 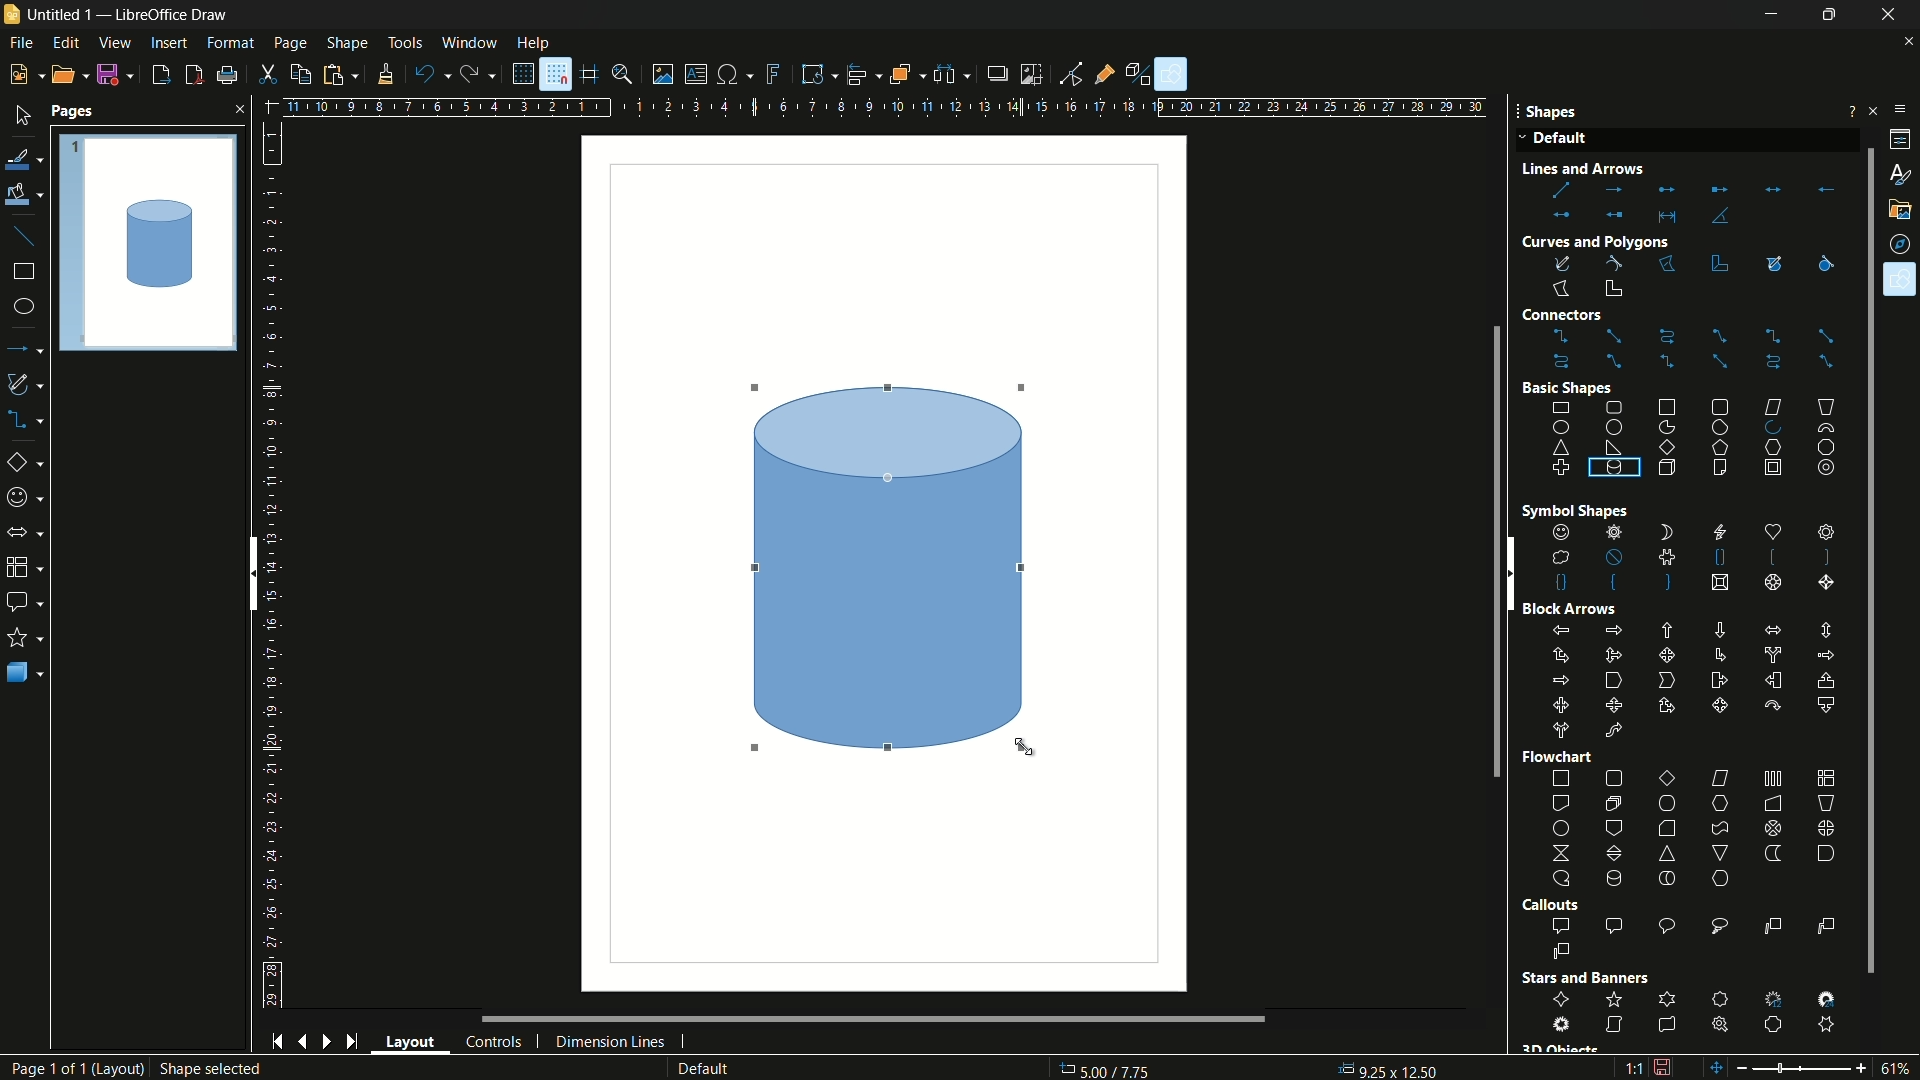 What do you see at coordinates (954, 75) in the screenshot?
I see `select at least three objects to distribute` at bounding box center [954, 75].